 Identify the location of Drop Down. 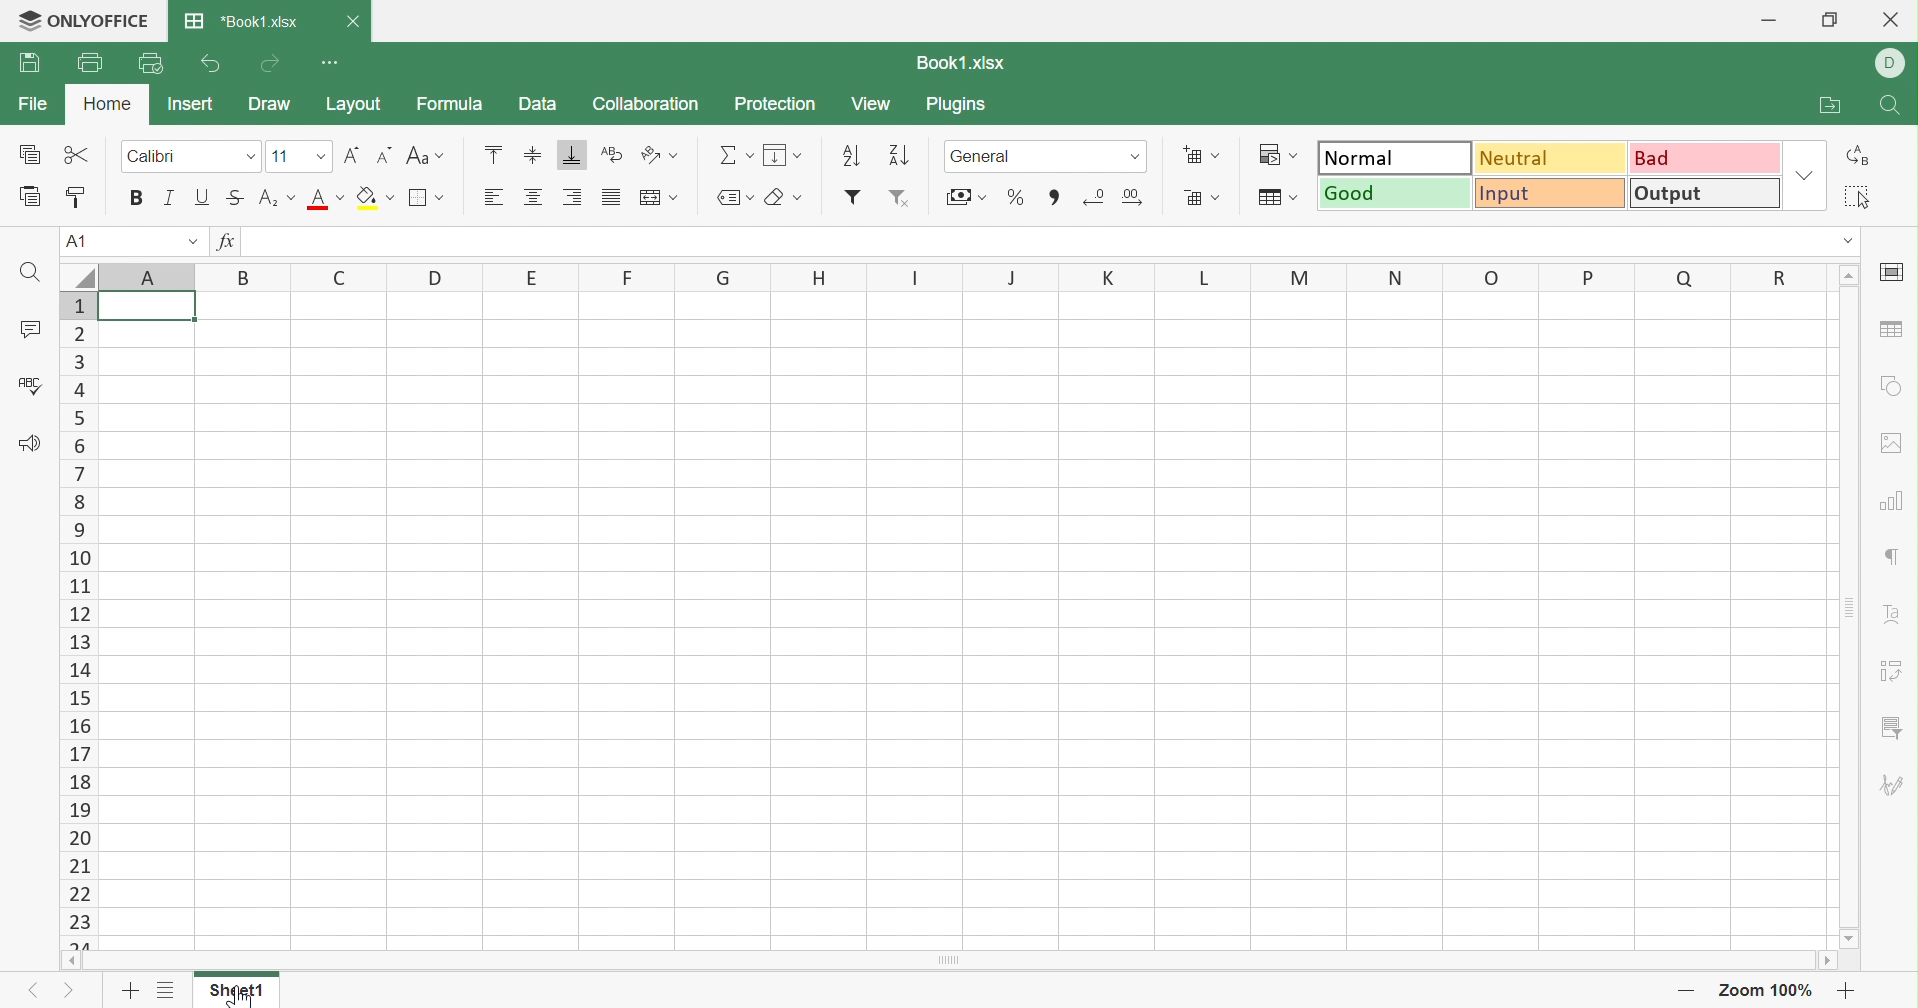
(1805, 177).